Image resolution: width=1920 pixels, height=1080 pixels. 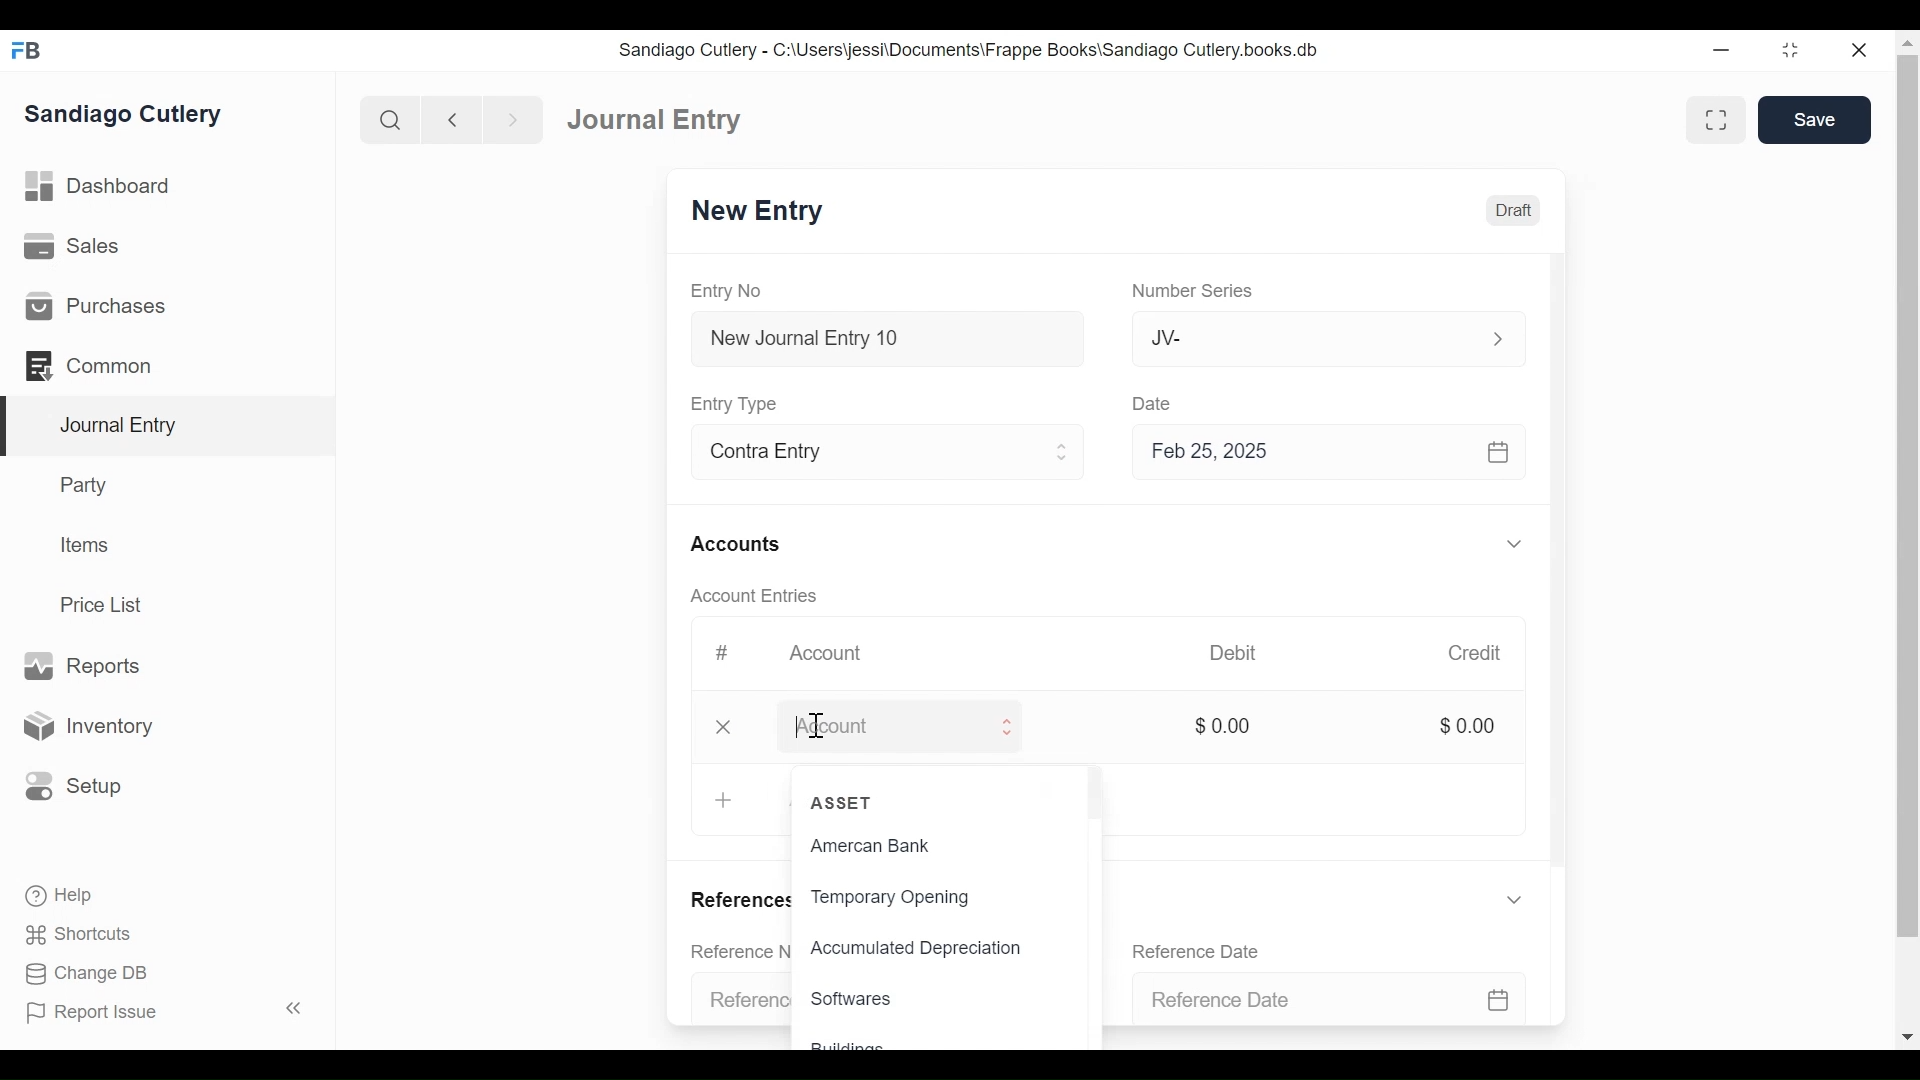 What do you see at coordinates (1227, 725) in the screenshot?
I see `$0.00` at bounding box center [1227, 725].